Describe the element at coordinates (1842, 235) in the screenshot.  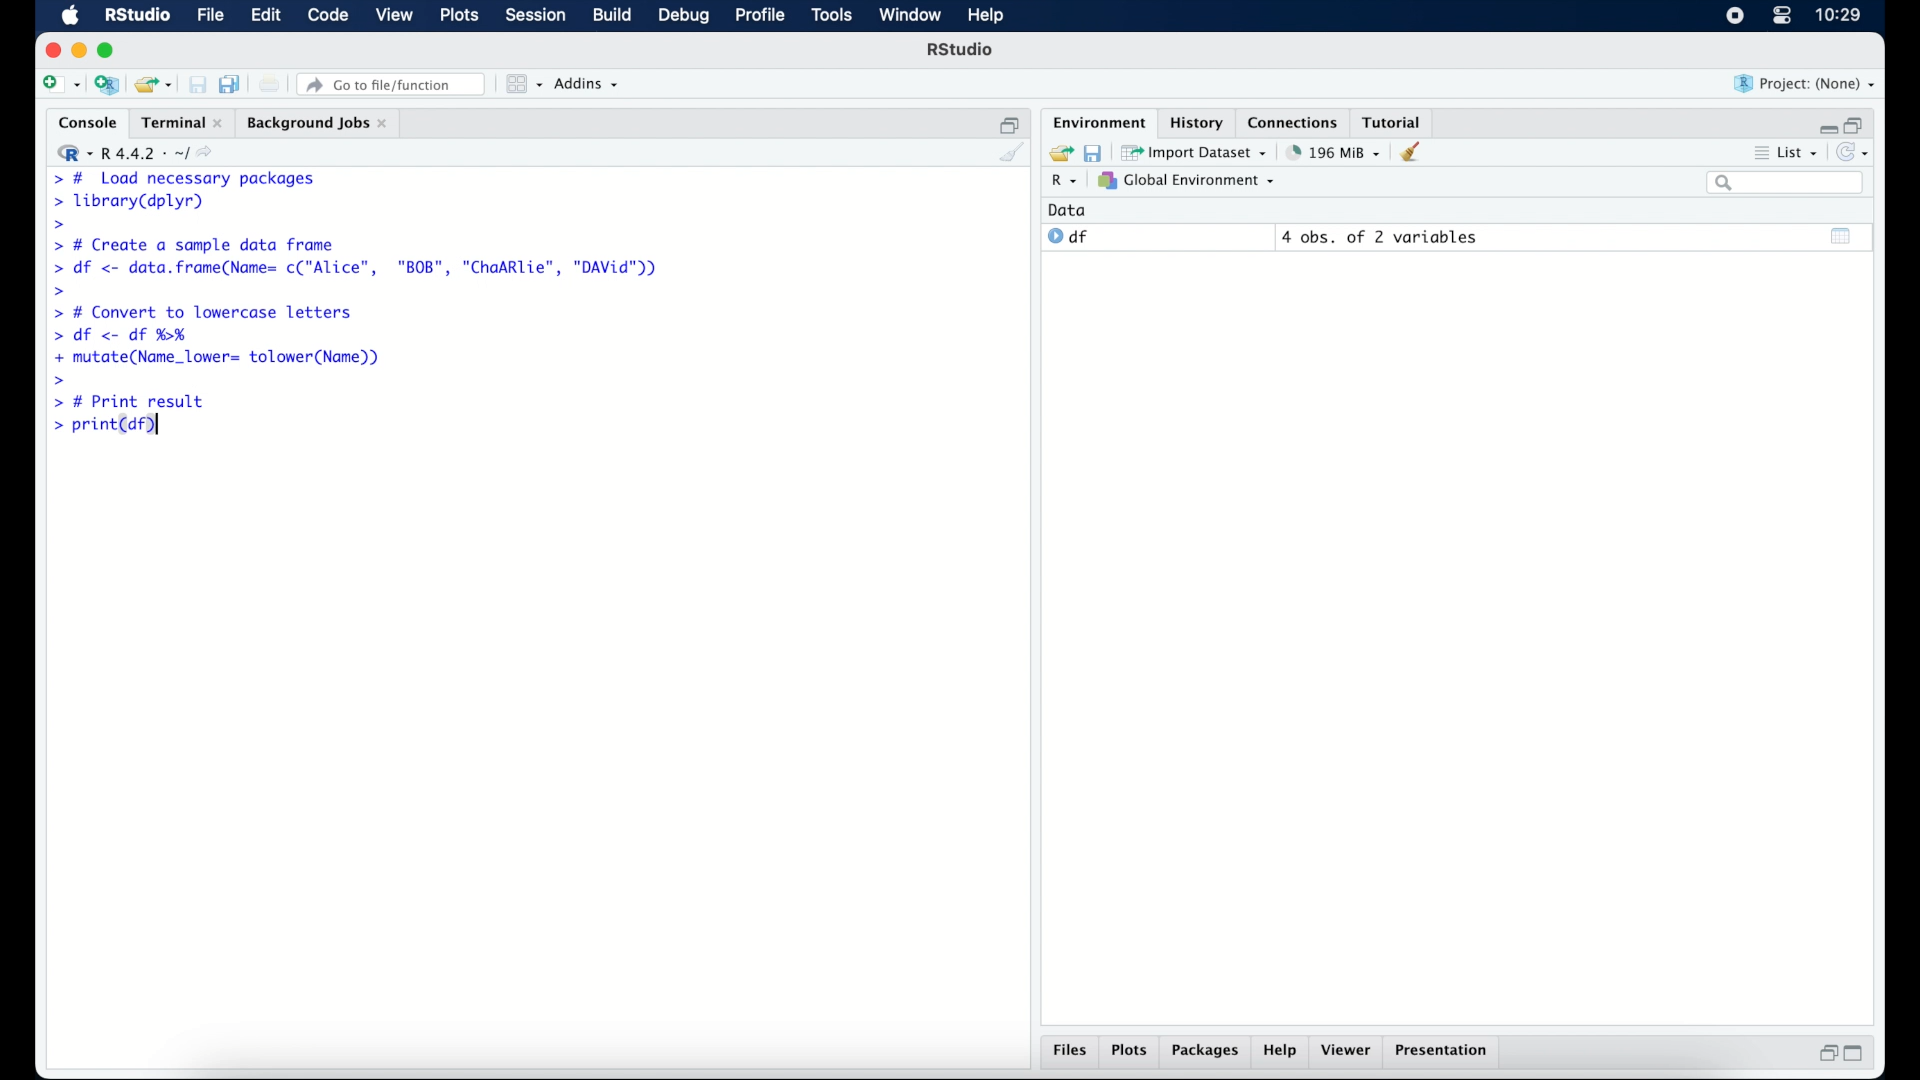
I see `show output  window` at that location.